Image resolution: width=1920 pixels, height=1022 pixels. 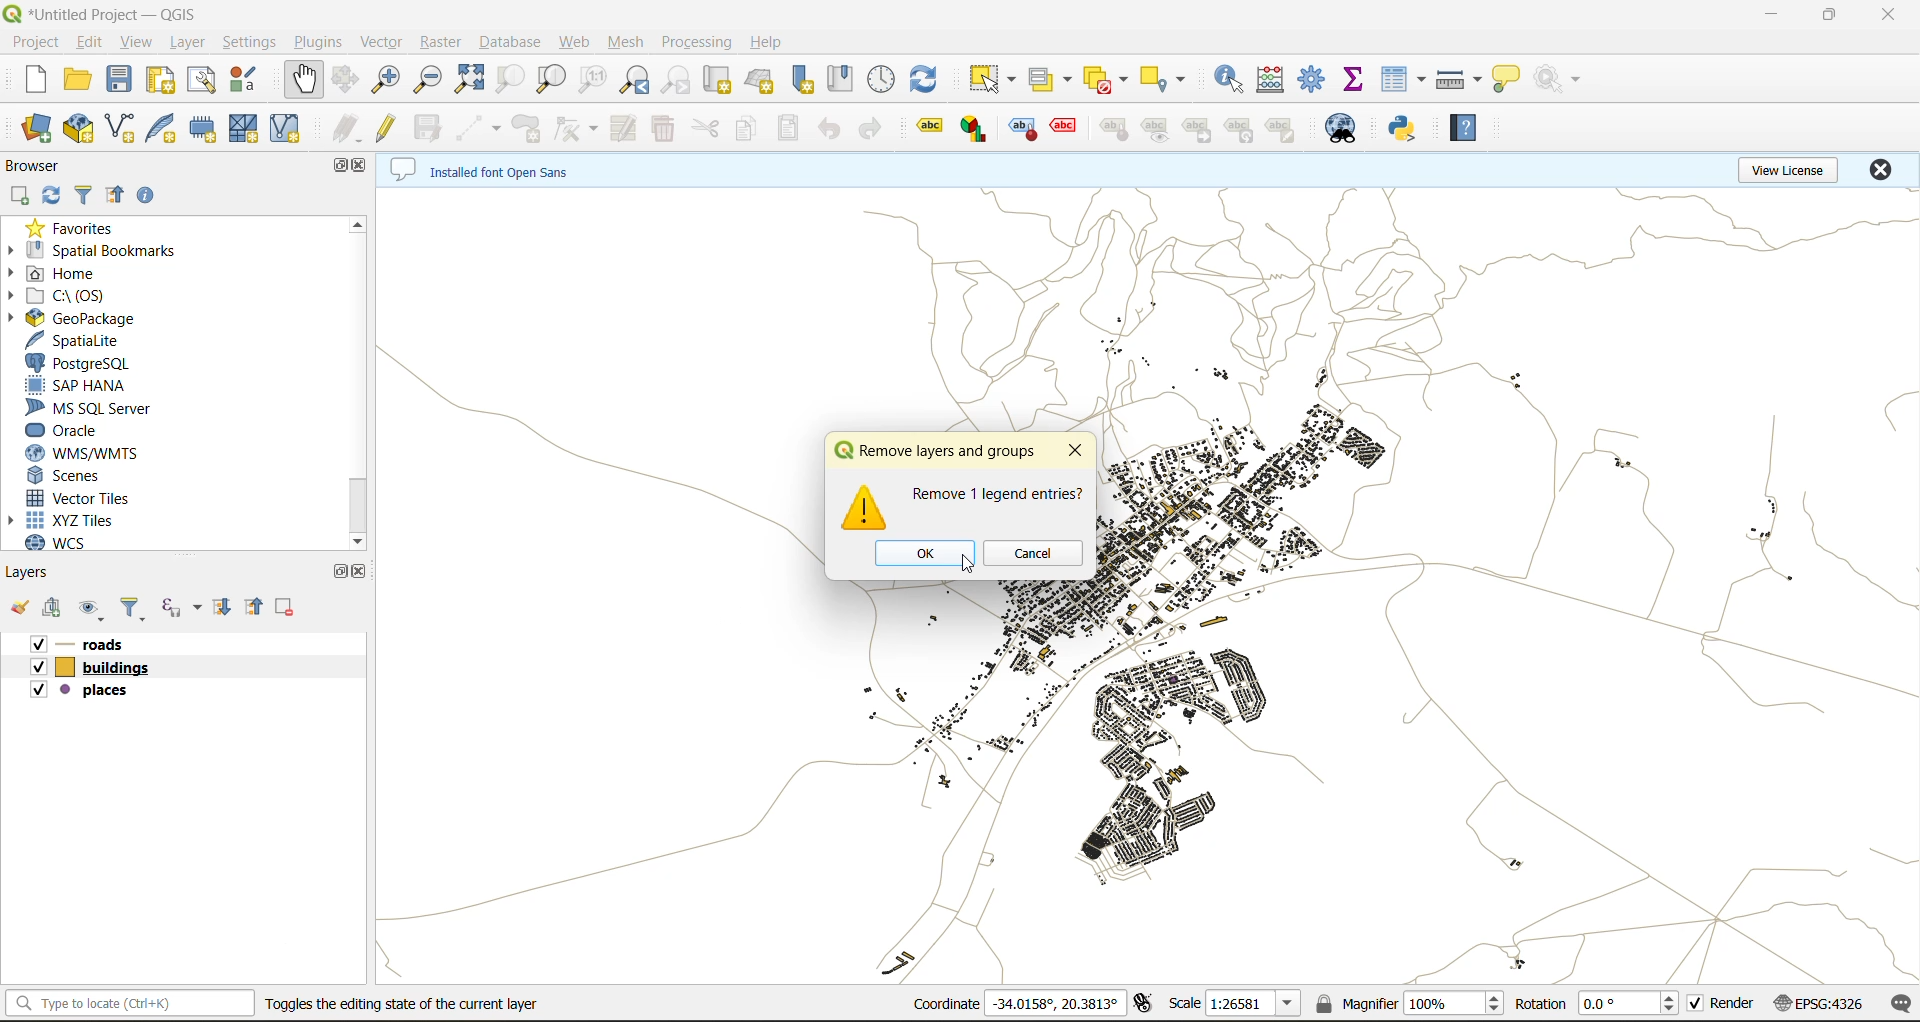 I want to click on project, so click(x=34, y=42).